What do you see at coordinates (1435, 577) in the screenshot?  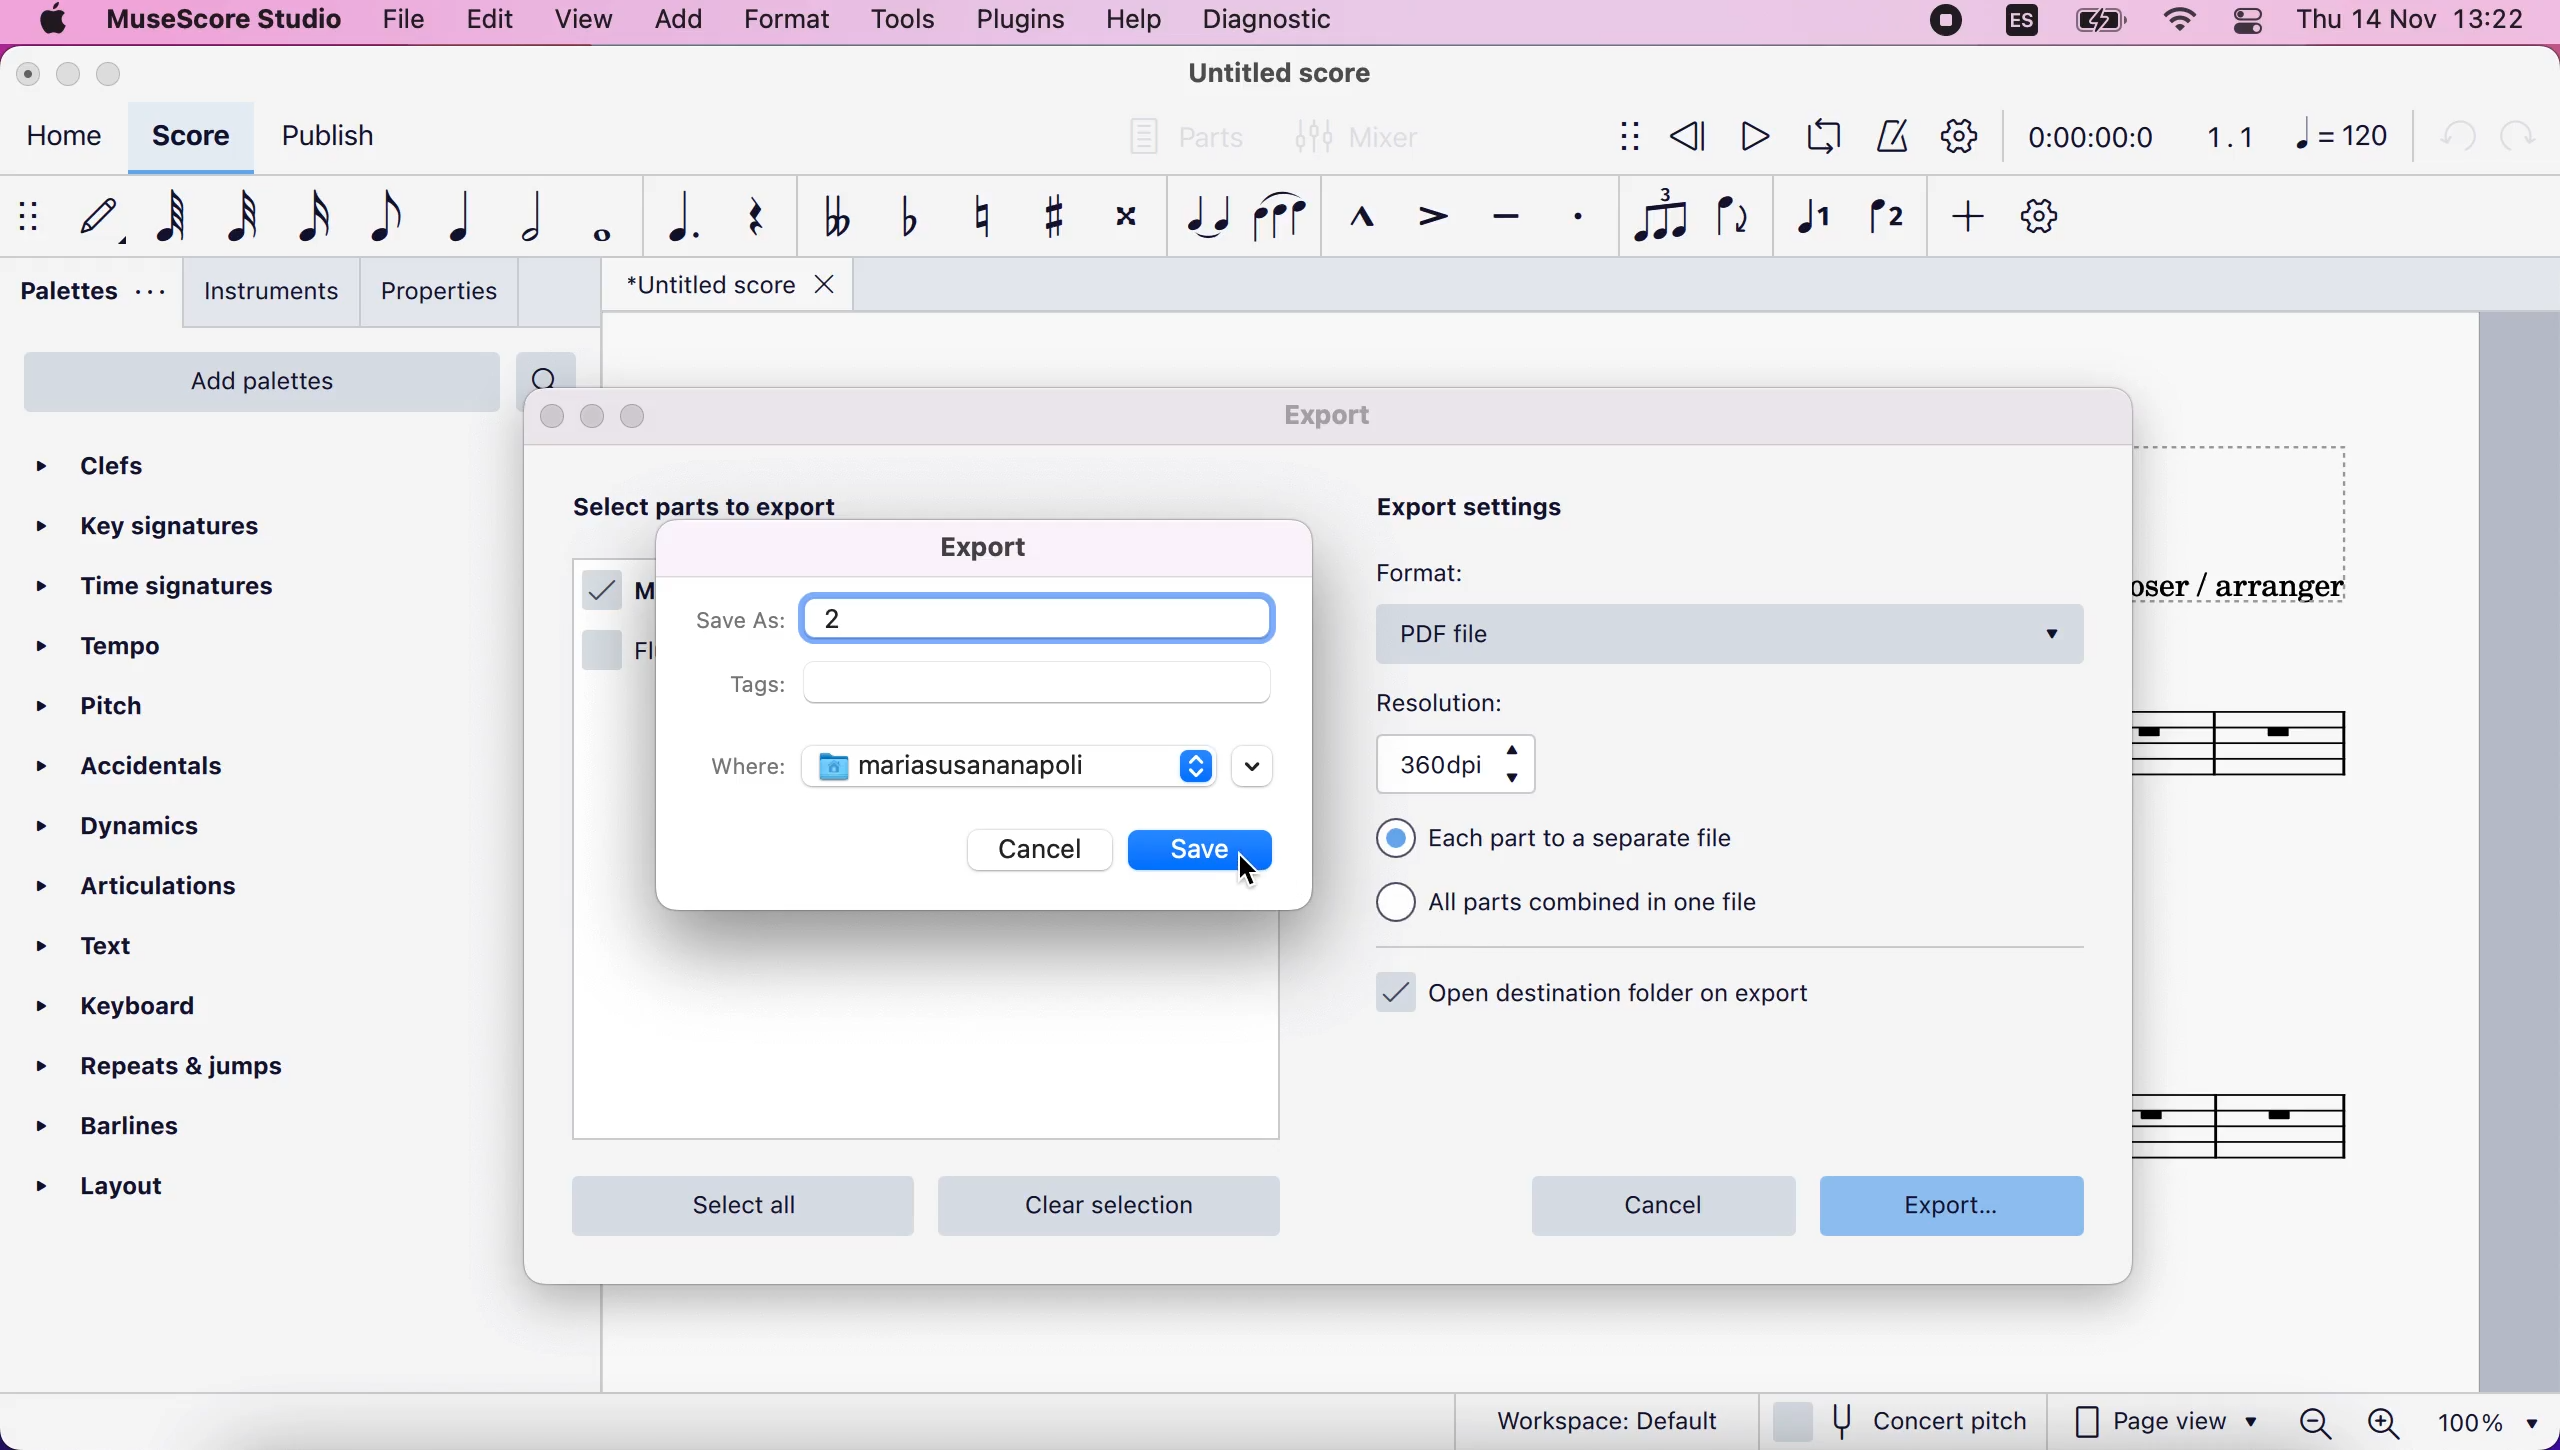 I see `format` at bounding box center [1435, 577].